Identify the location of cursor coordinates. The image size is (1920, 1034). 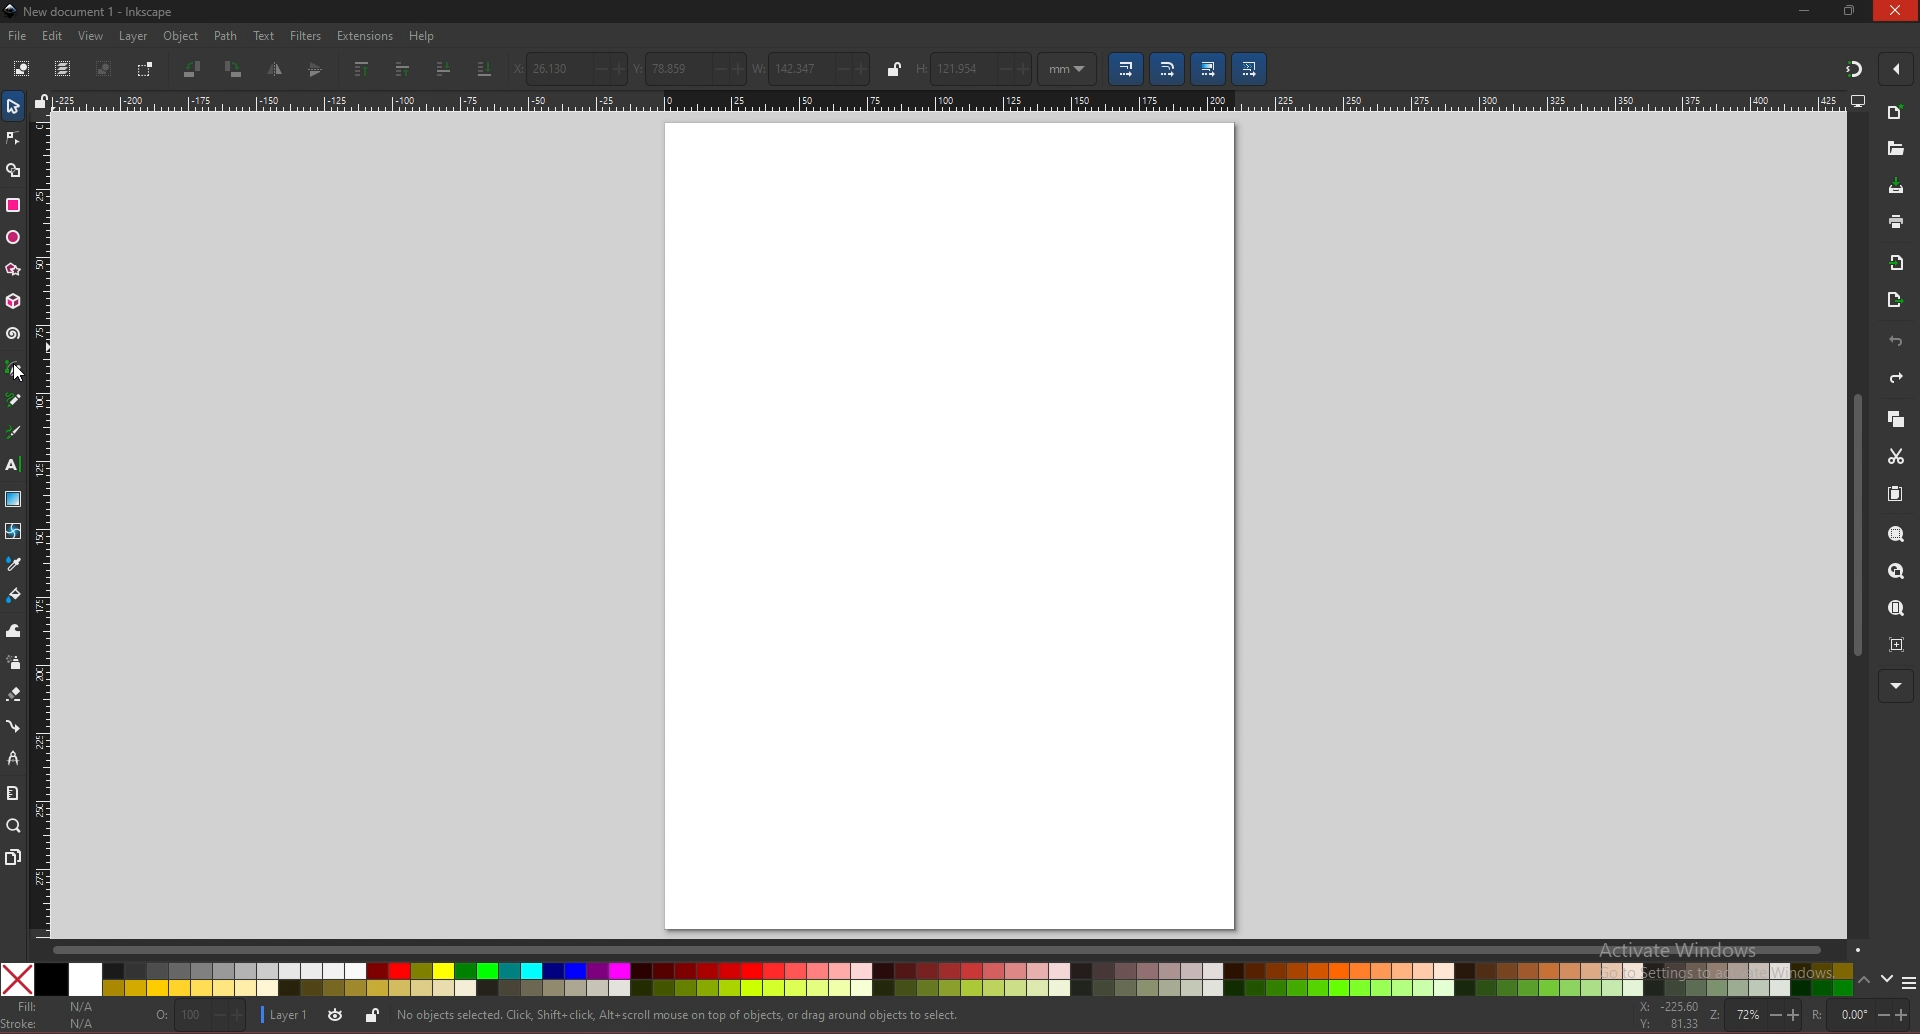
(1670, 1015).